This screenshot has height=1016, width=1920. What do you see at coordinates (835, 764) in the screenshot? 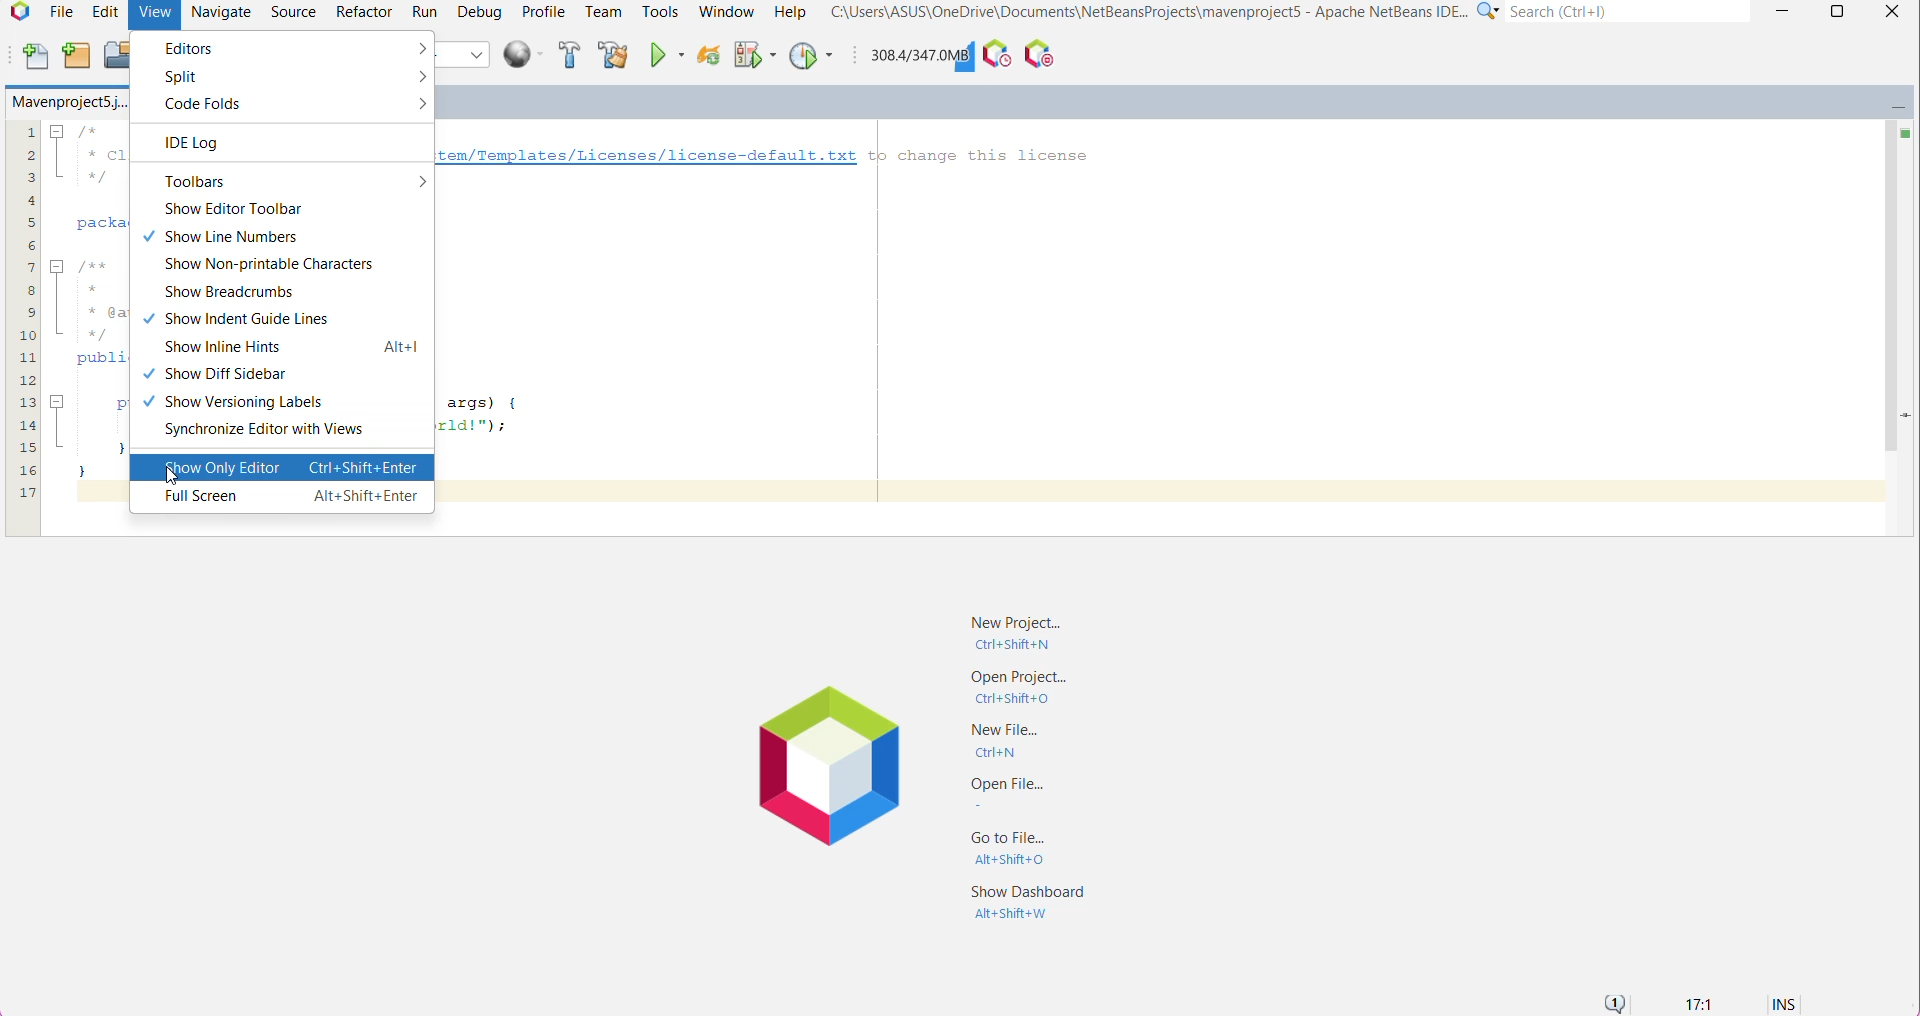
I see `Application Logo` at bounding box center [835, 764].